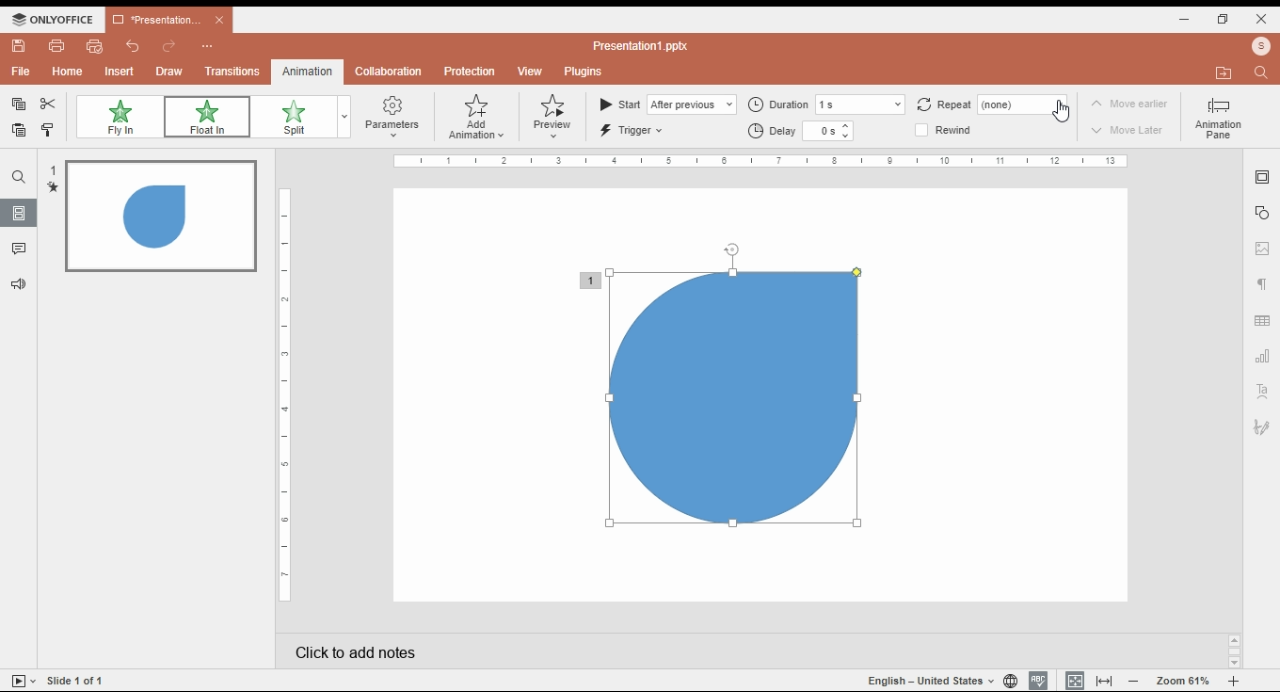 Image resolution: width=1280 pixels, height=692 pixels. I want to click on move later, so click(1130, 132).